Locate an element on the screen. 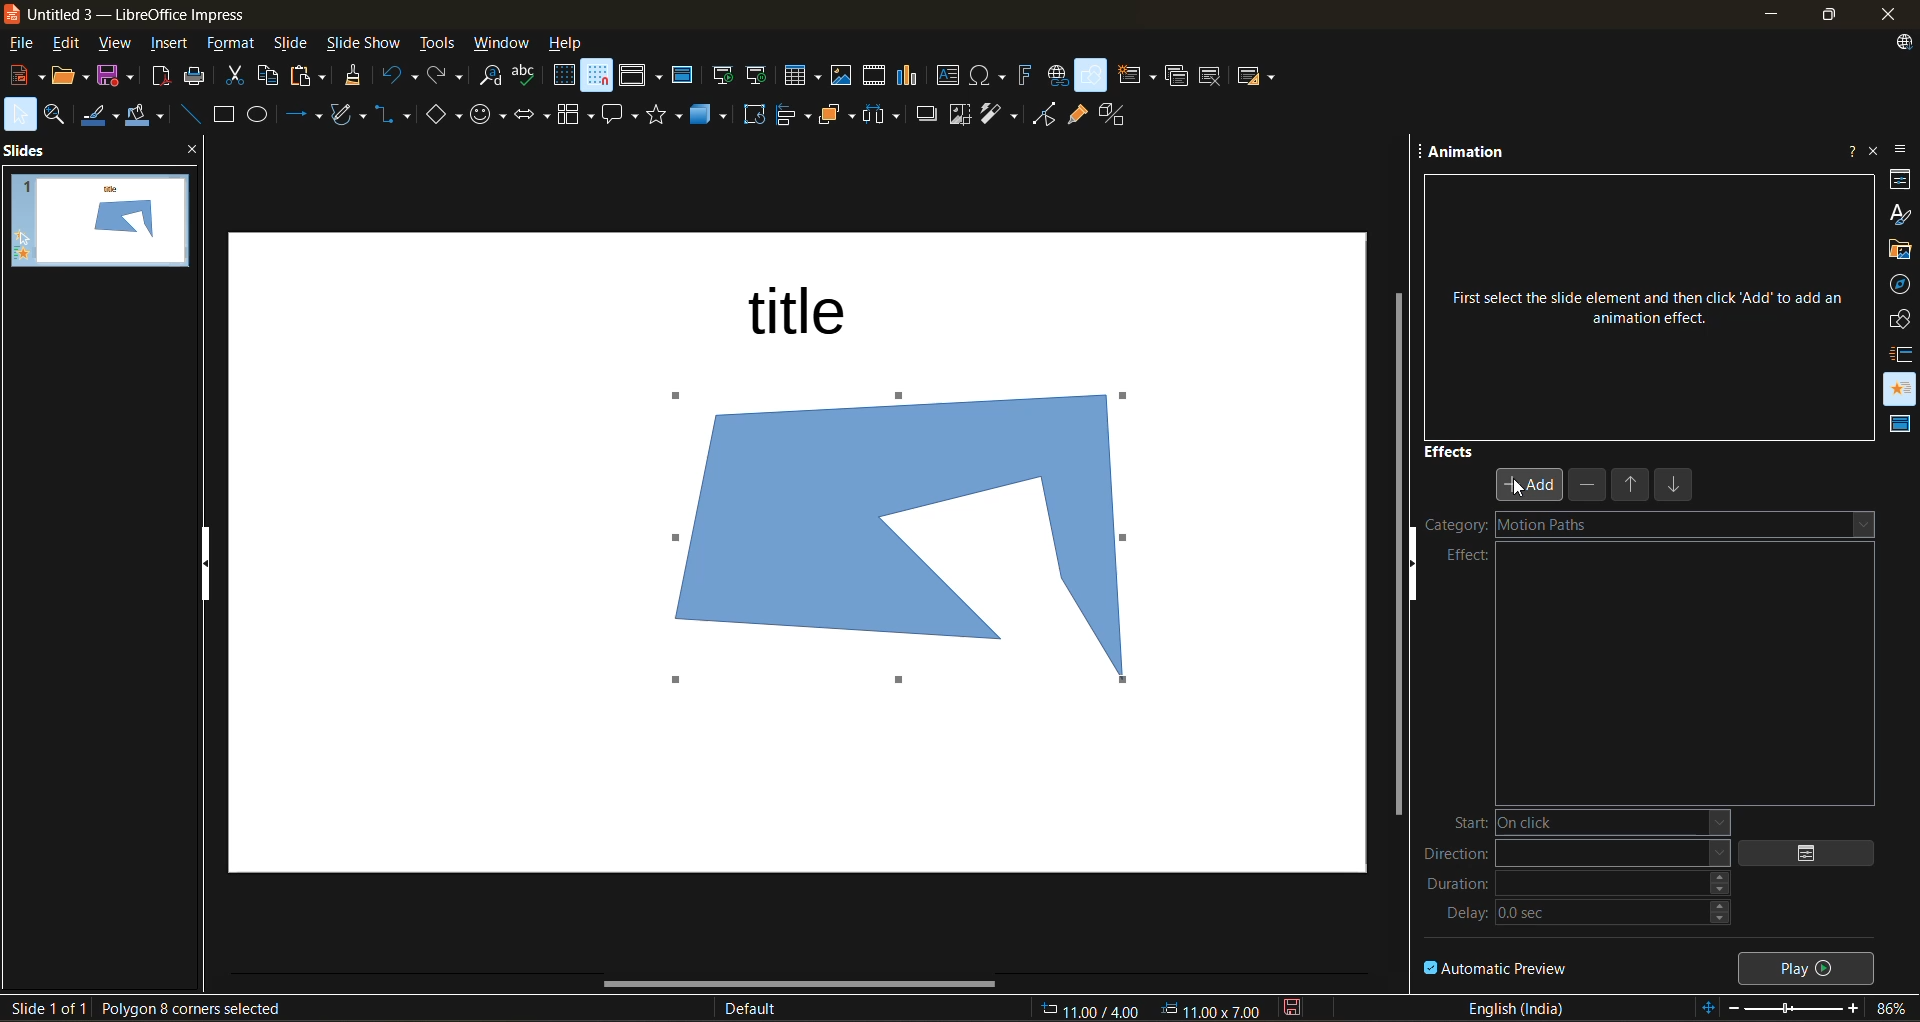  open is located at coordinates (66, 75).